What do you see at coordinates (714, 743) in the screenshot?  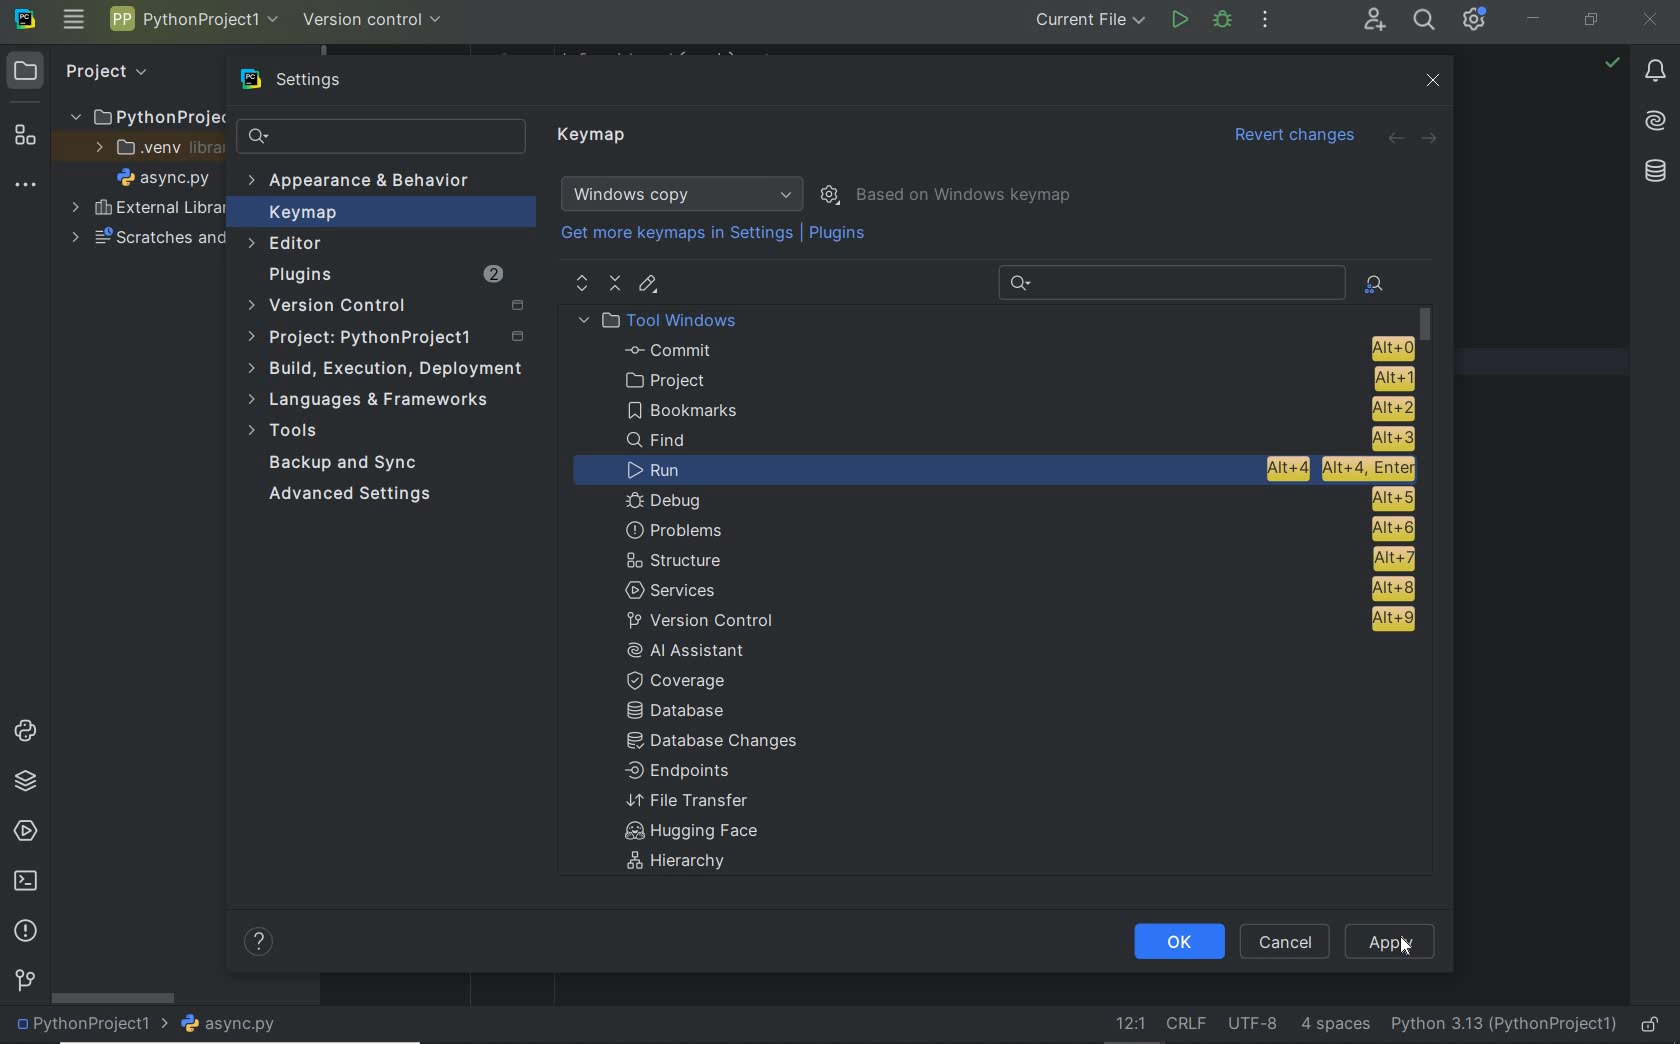 I see `Database changes` at bounding box center [714, 743].